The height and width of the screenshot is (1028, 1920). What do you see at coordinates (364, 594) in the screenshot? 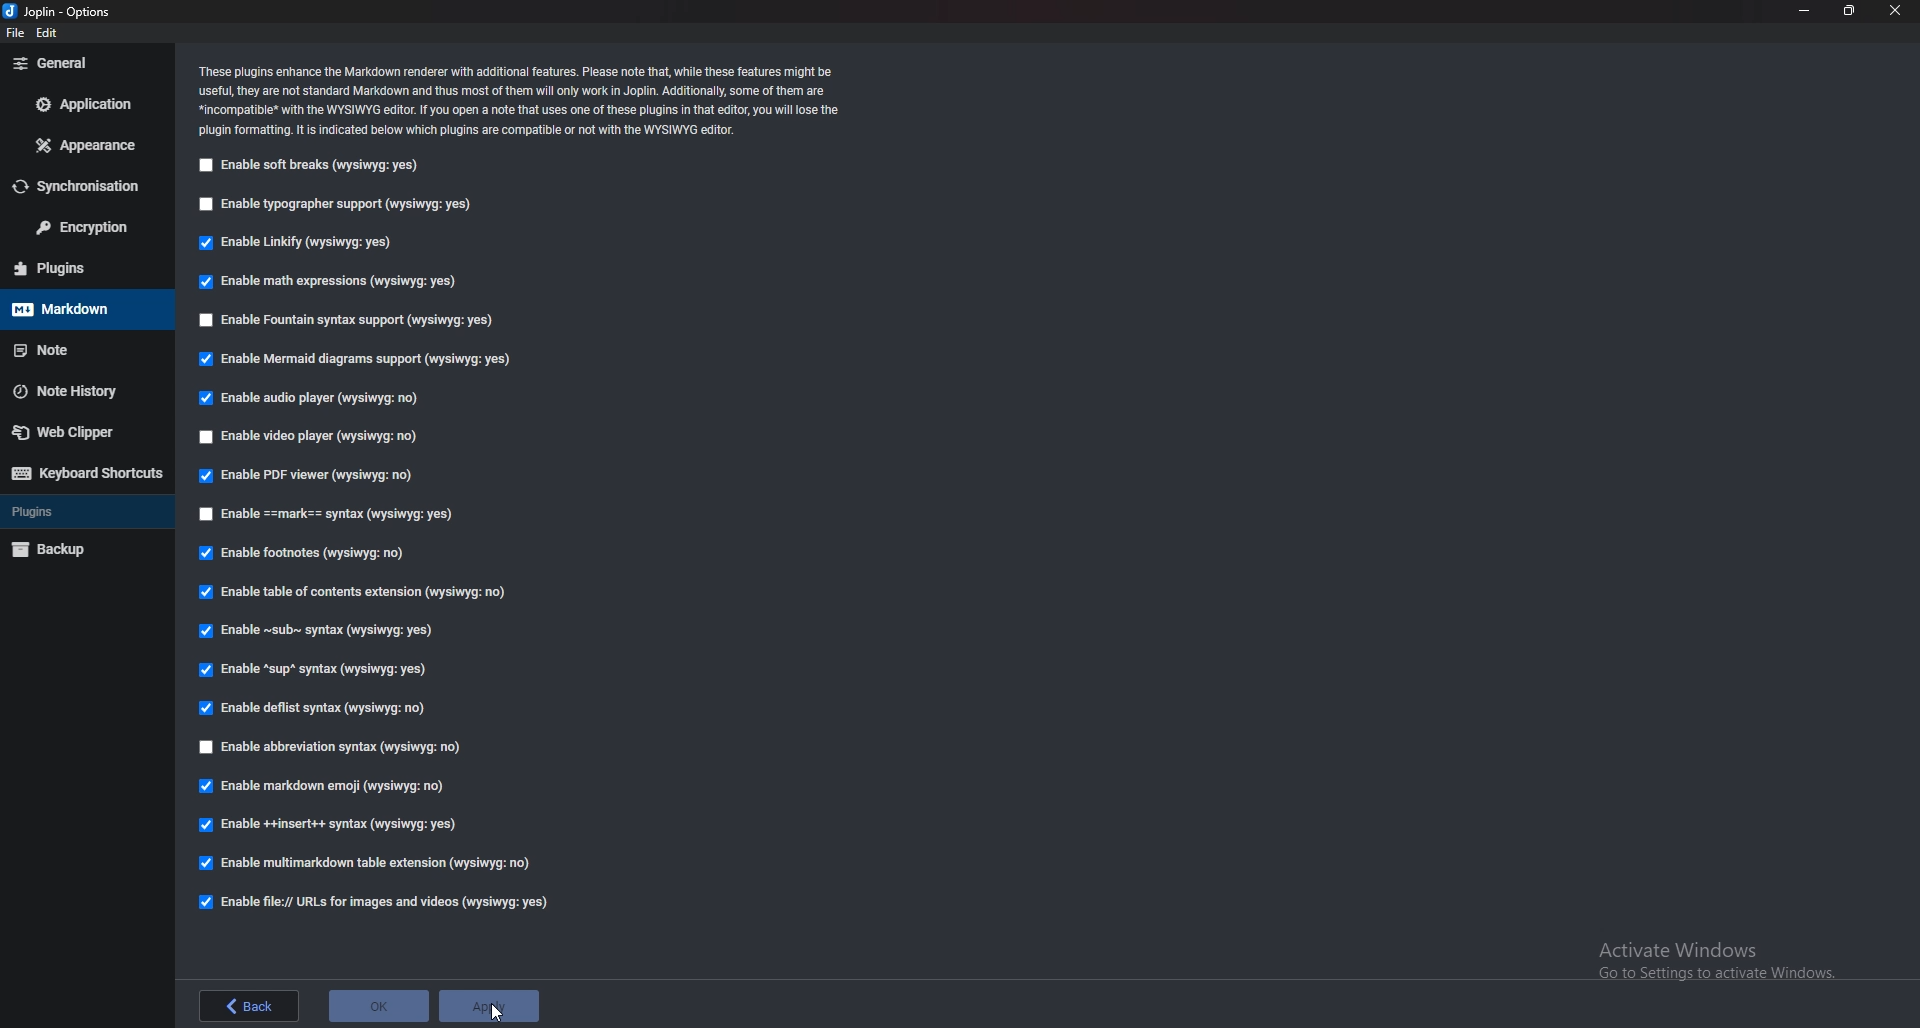
I see `enable table of contents extension` at bounding box center [364, 594].